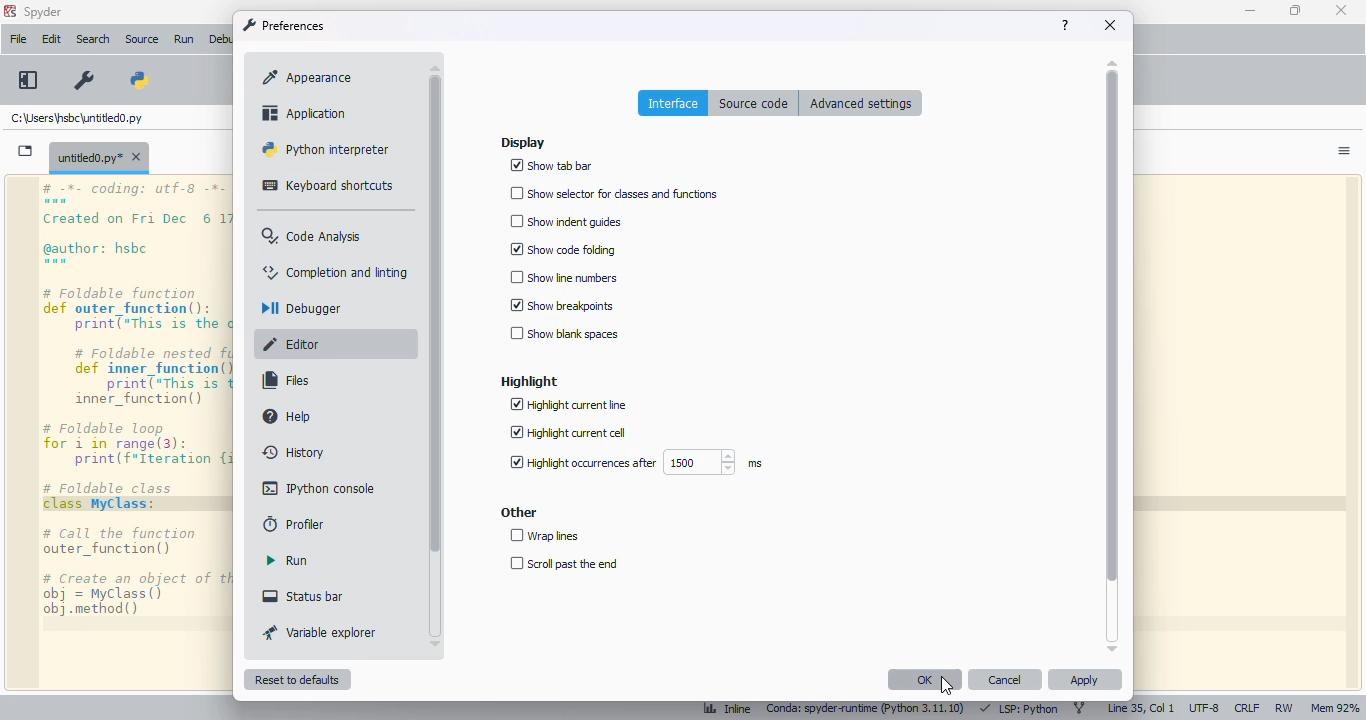 The height and width of the screenshot is (720, 1366). I want to click on options, so click(1344, 151).